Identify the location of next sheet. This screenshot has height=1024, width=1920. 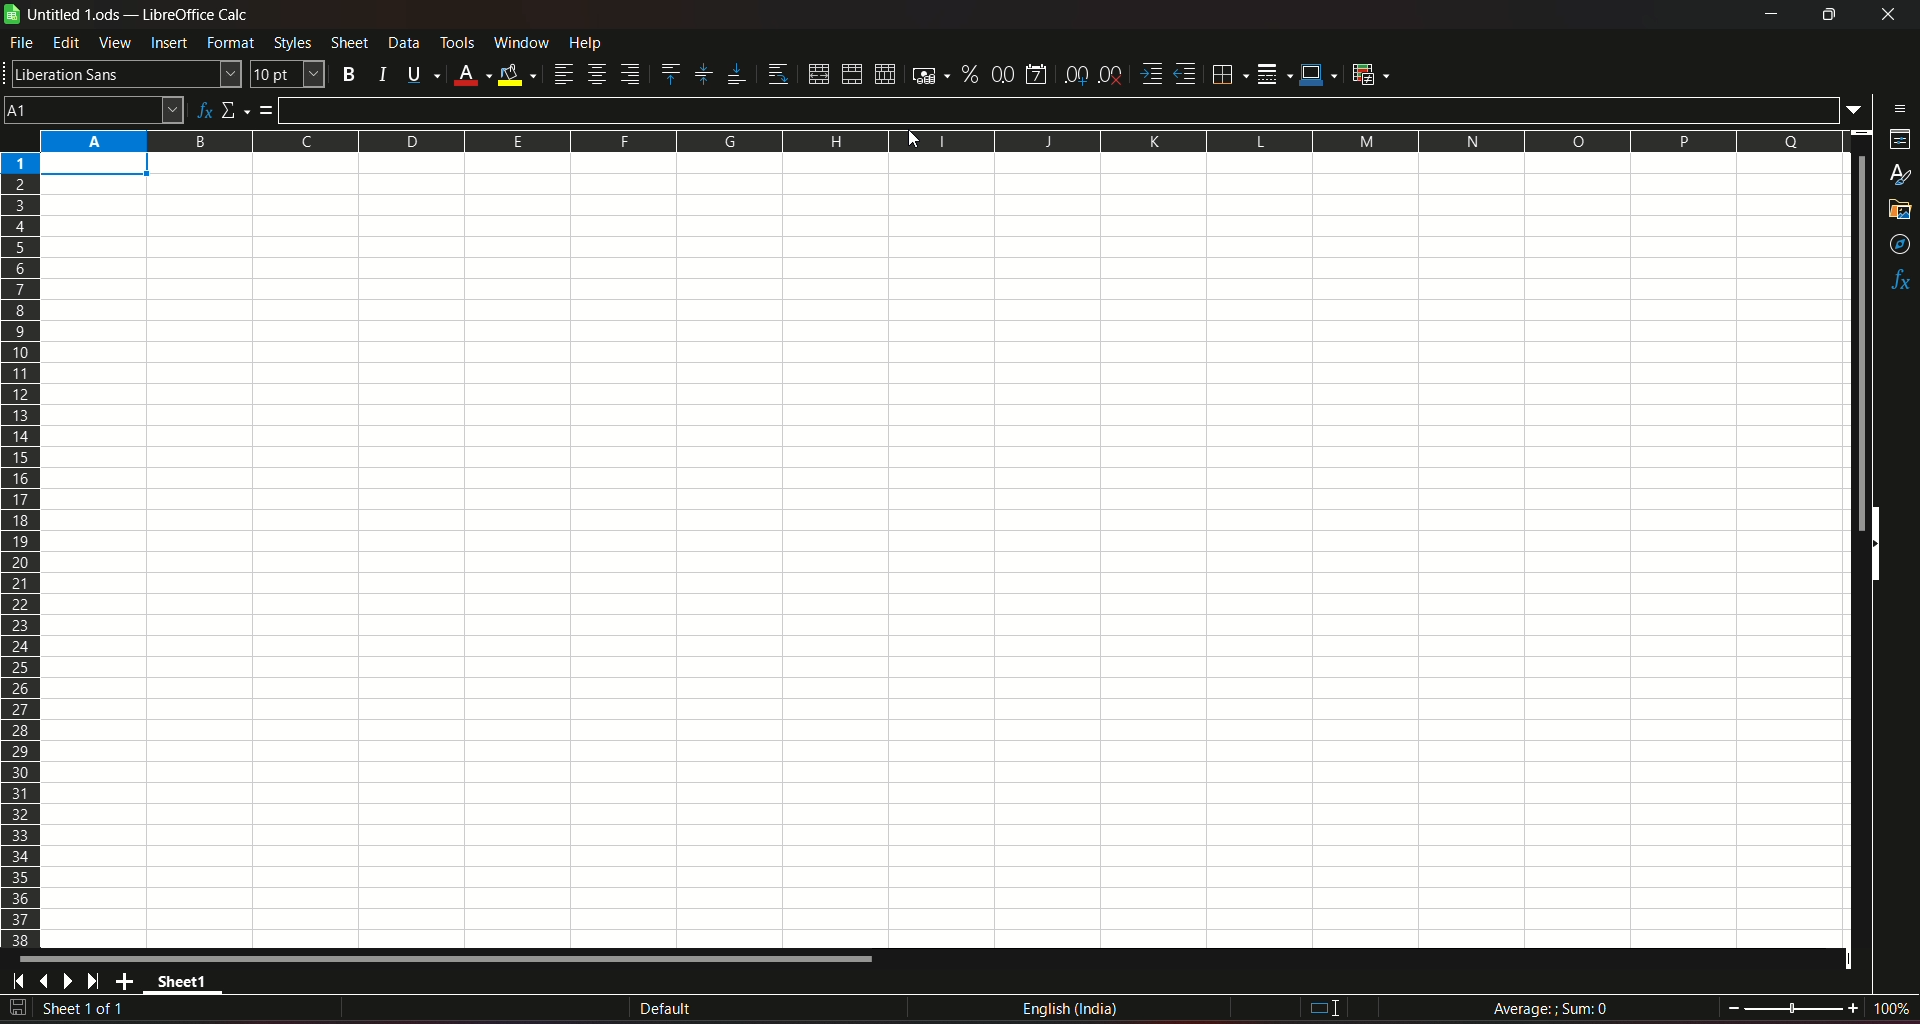
(72, 982).